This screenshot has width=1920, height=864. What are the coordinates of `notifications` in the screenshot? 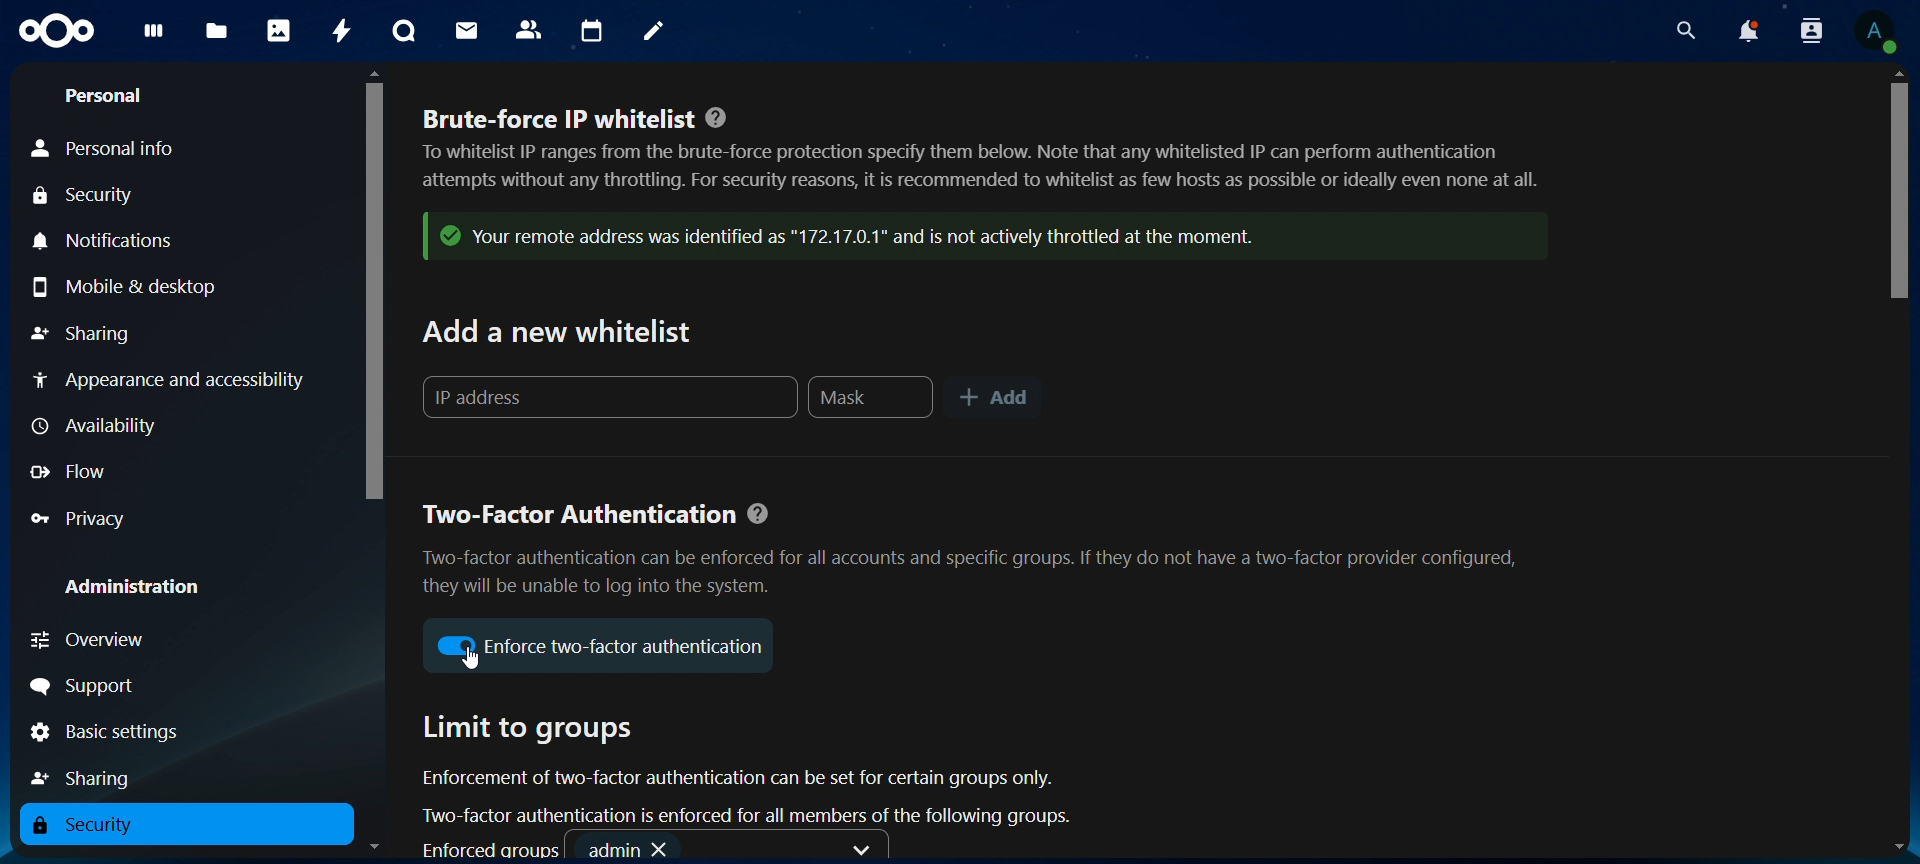 It's located at (118, 242).